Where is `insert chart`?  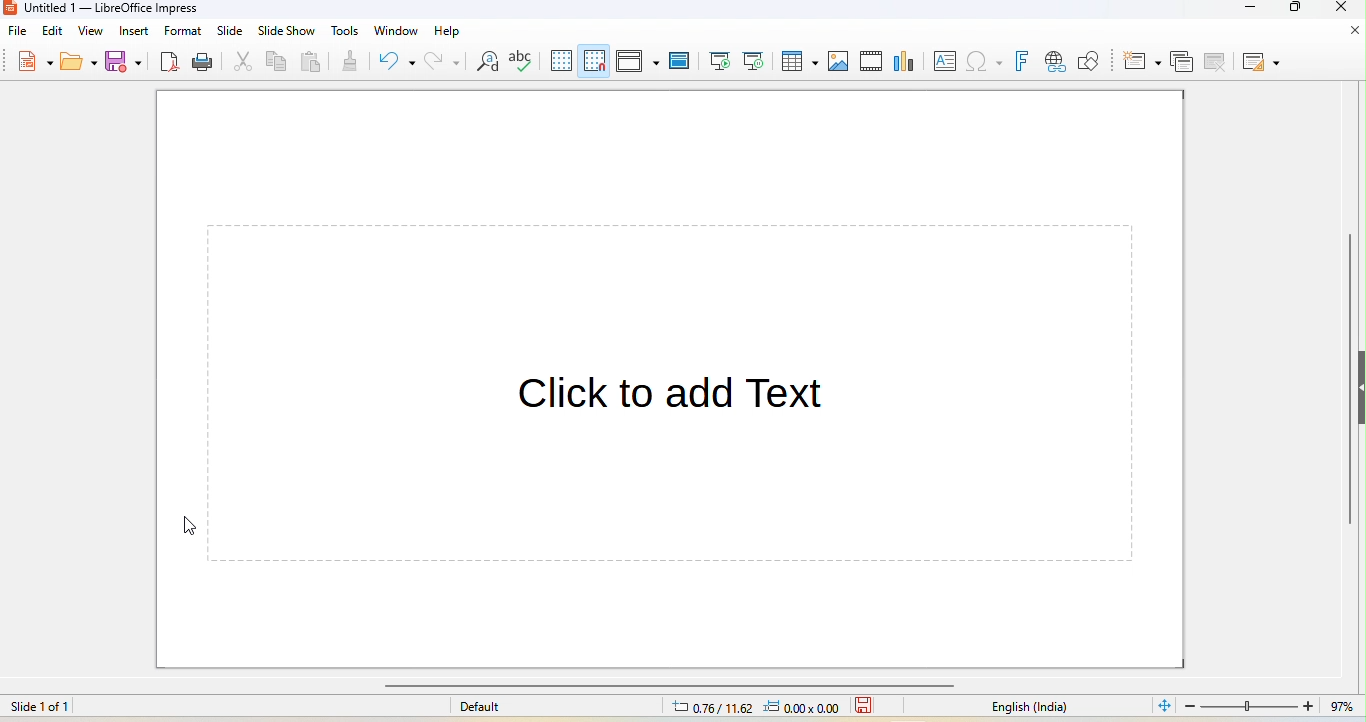
insert chart is located at coordinates (907, 60).